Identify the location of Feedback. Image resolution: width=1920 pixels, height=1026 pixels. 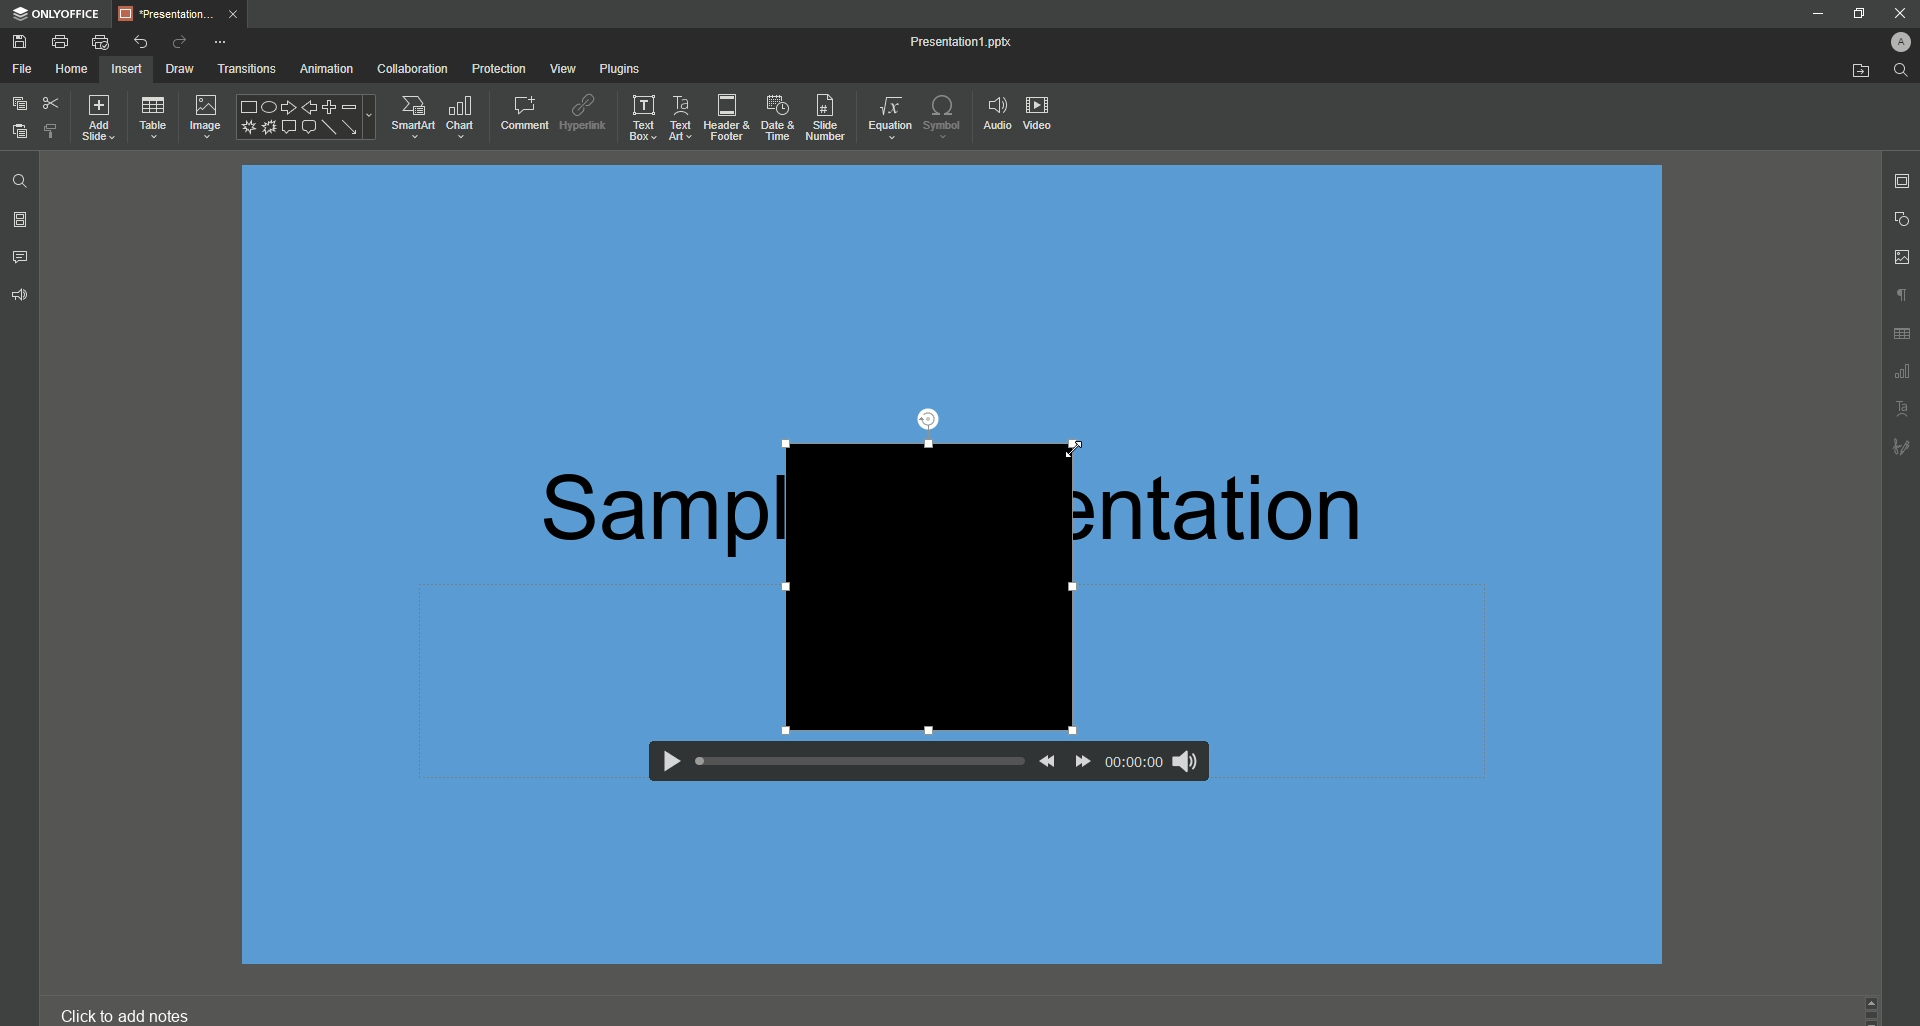
(21, 299).